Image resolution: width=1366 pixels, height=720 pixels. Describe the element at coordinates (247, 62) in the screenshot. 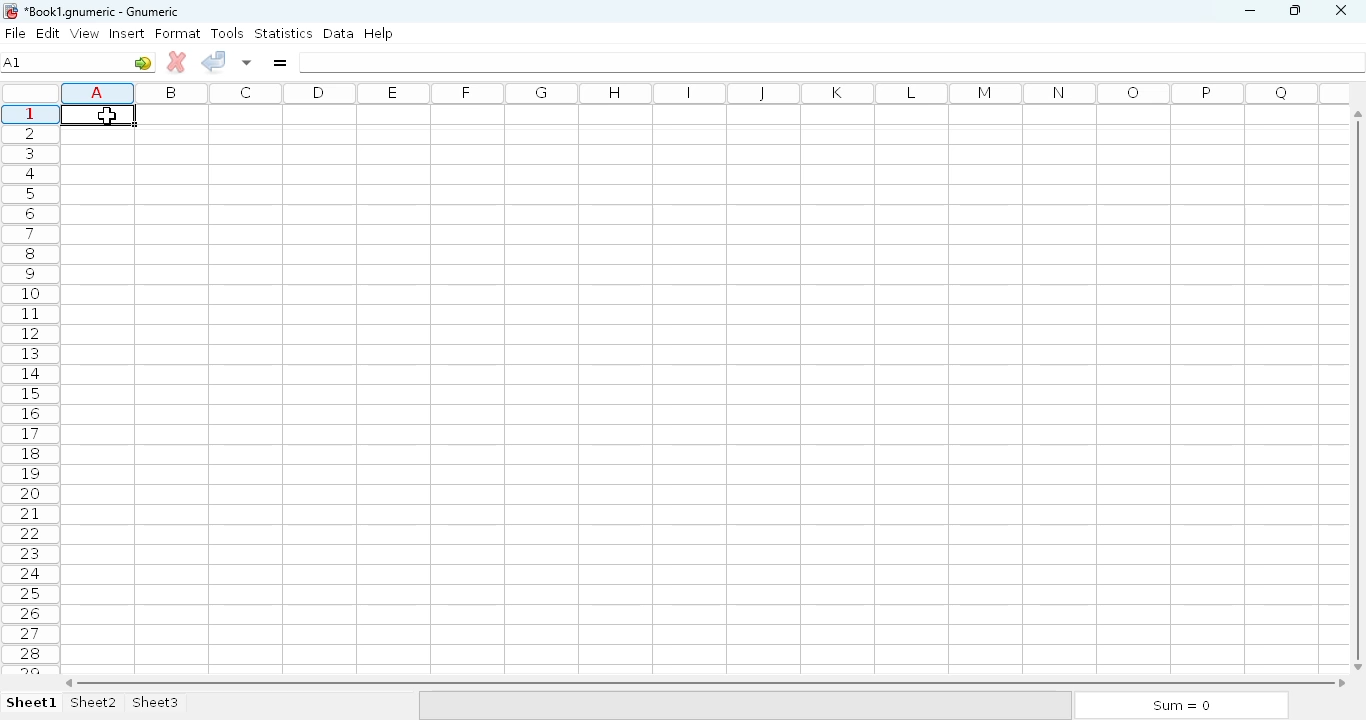

I see `accept change in multiple cells` at that location.